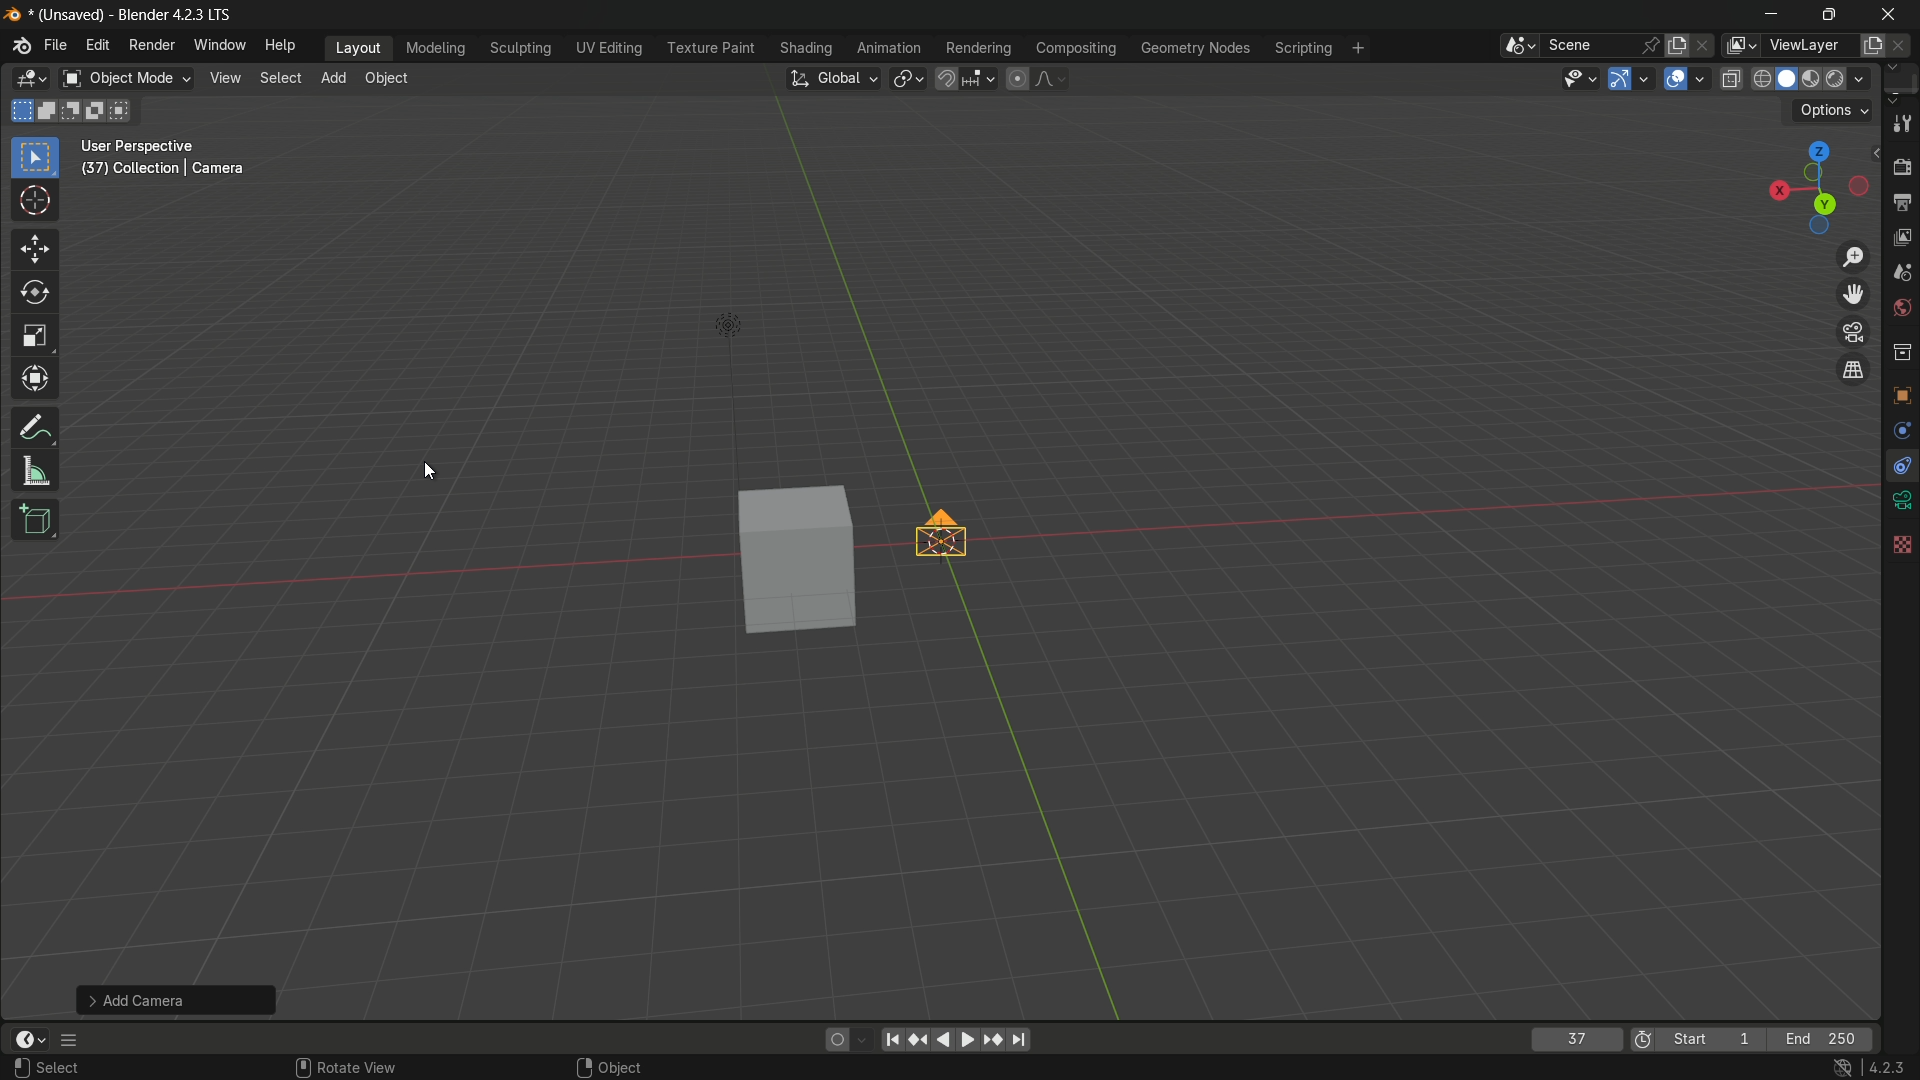 The height and width of the screenshot is (1080, 1920). What do you see at coordinates (386, 79) in the screenshot?
I see `object` at bounding box center [386, 79].